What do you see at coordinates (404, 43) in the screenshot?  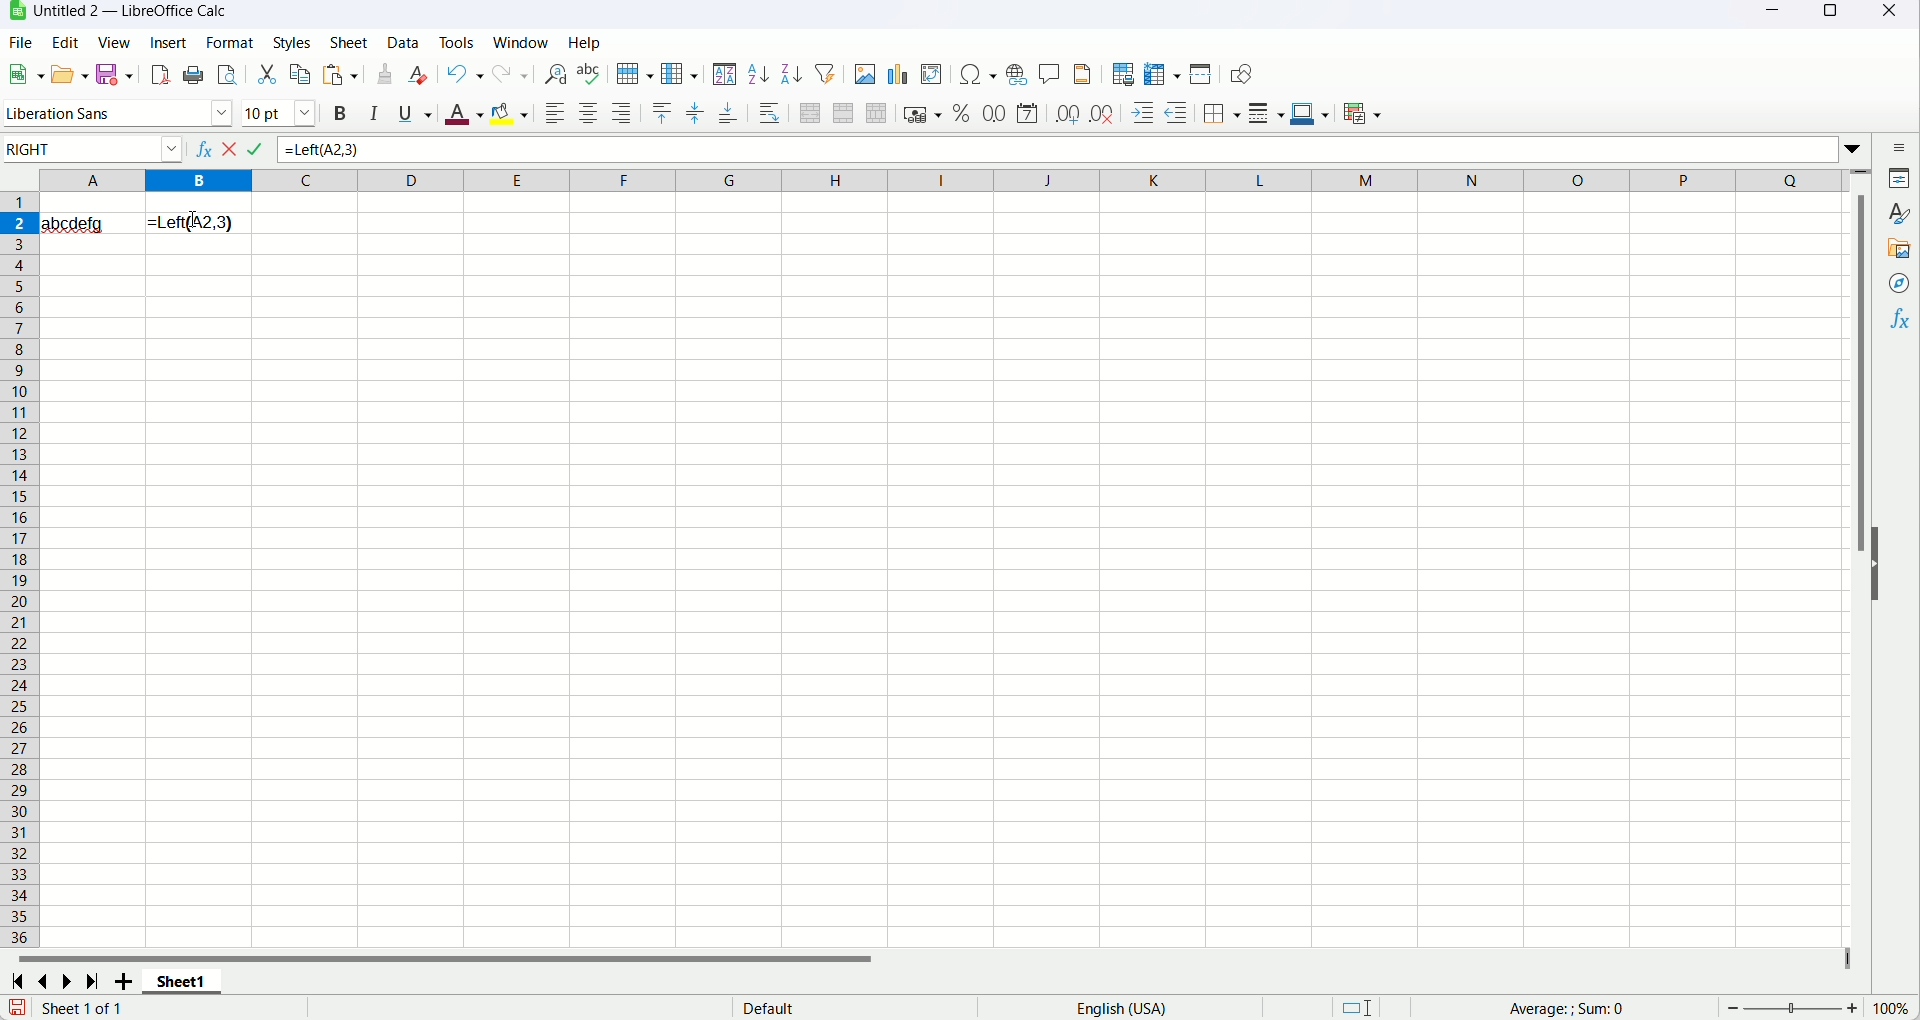 I see `data` at bounding box center [404, 43].